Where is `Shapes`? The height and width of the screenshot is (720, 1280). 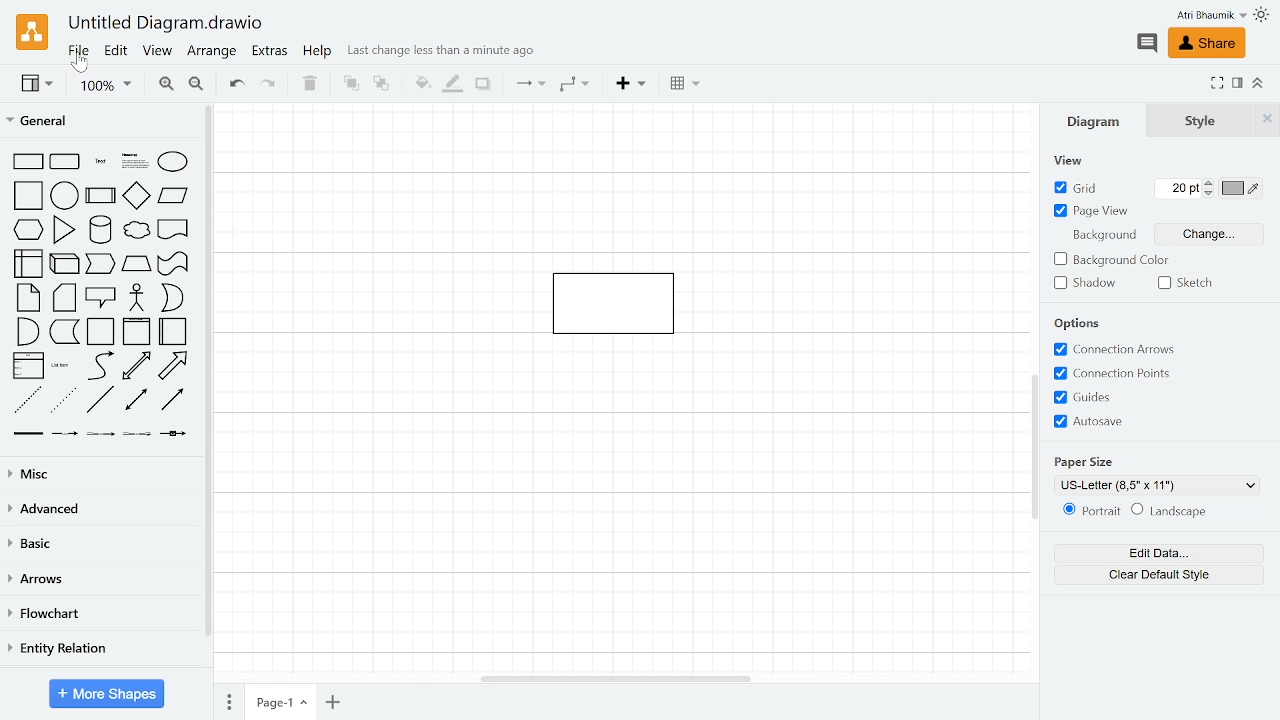
Shapes is located at coordinates (100, 294).